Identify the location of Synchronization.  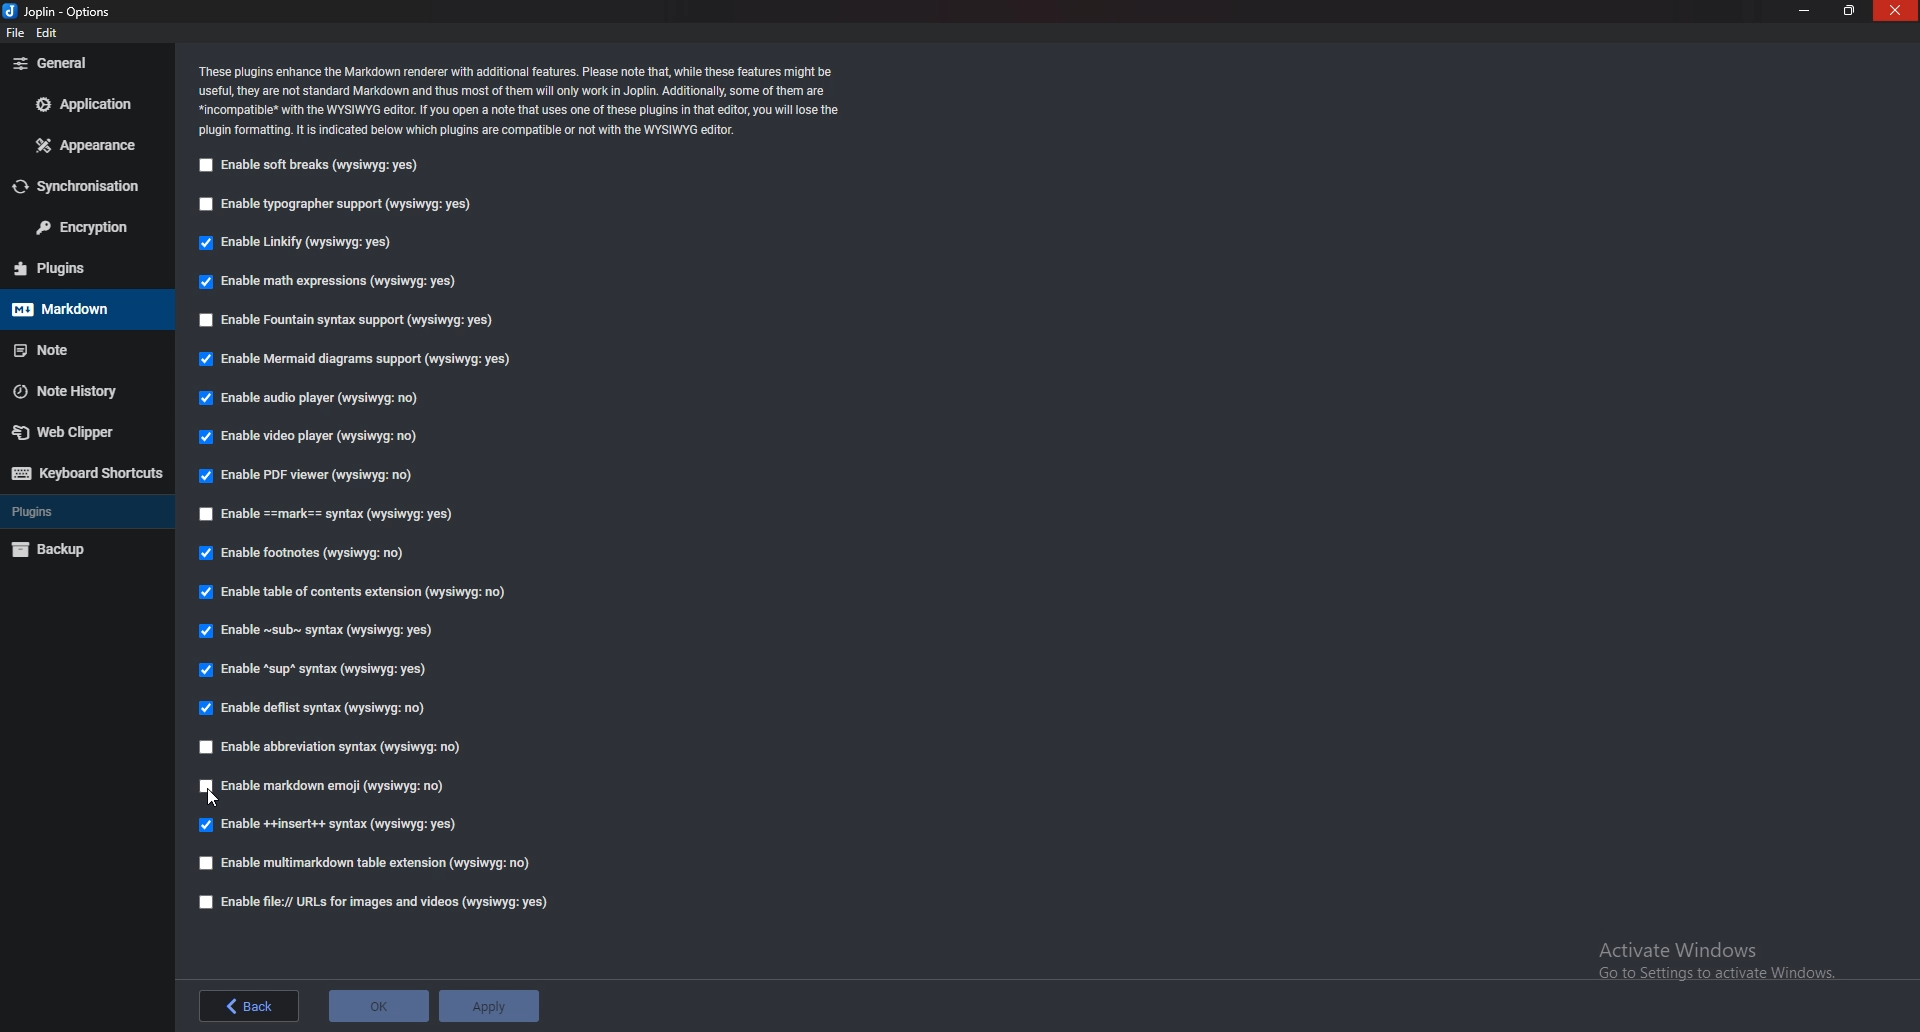
(83, 188).